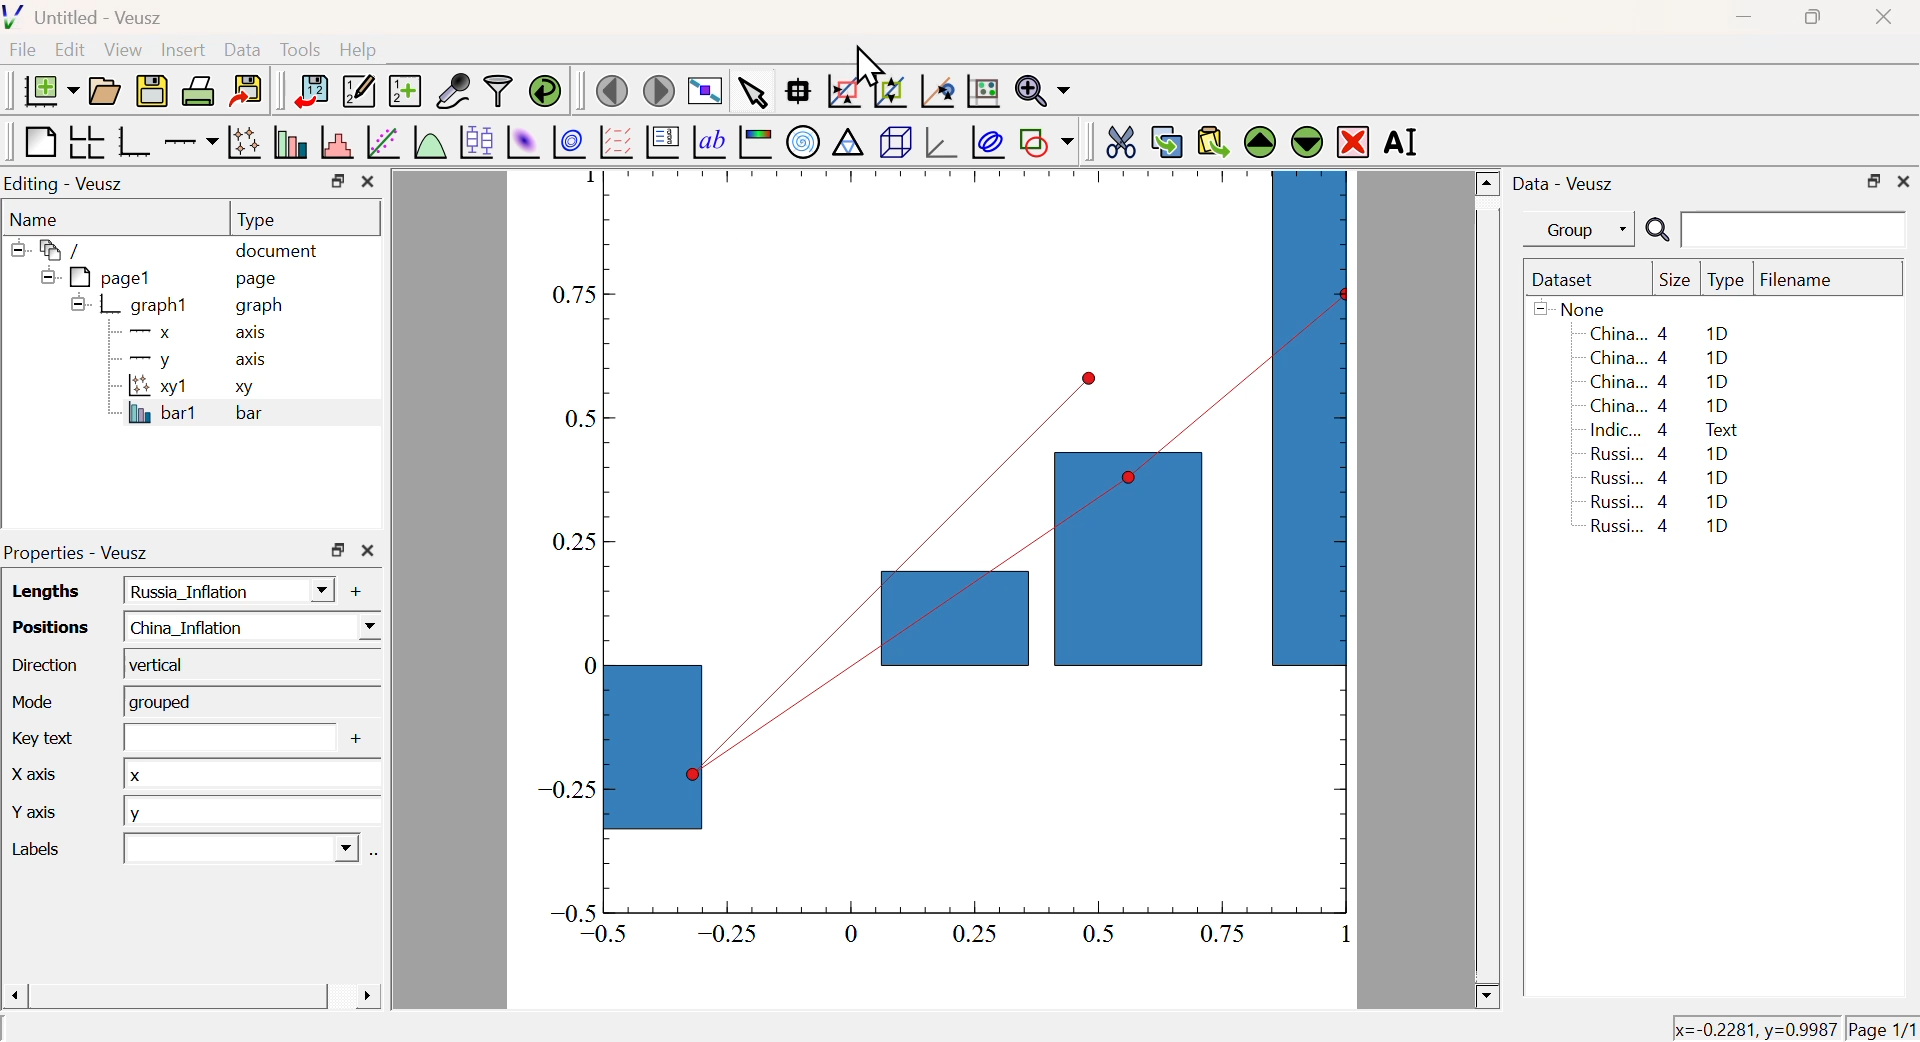 This screenshot has height=1042, width=1920. What do you see at coordinates (1675, 281) in the screenshot?
I see `Size` at bounding box center [1675, 281].